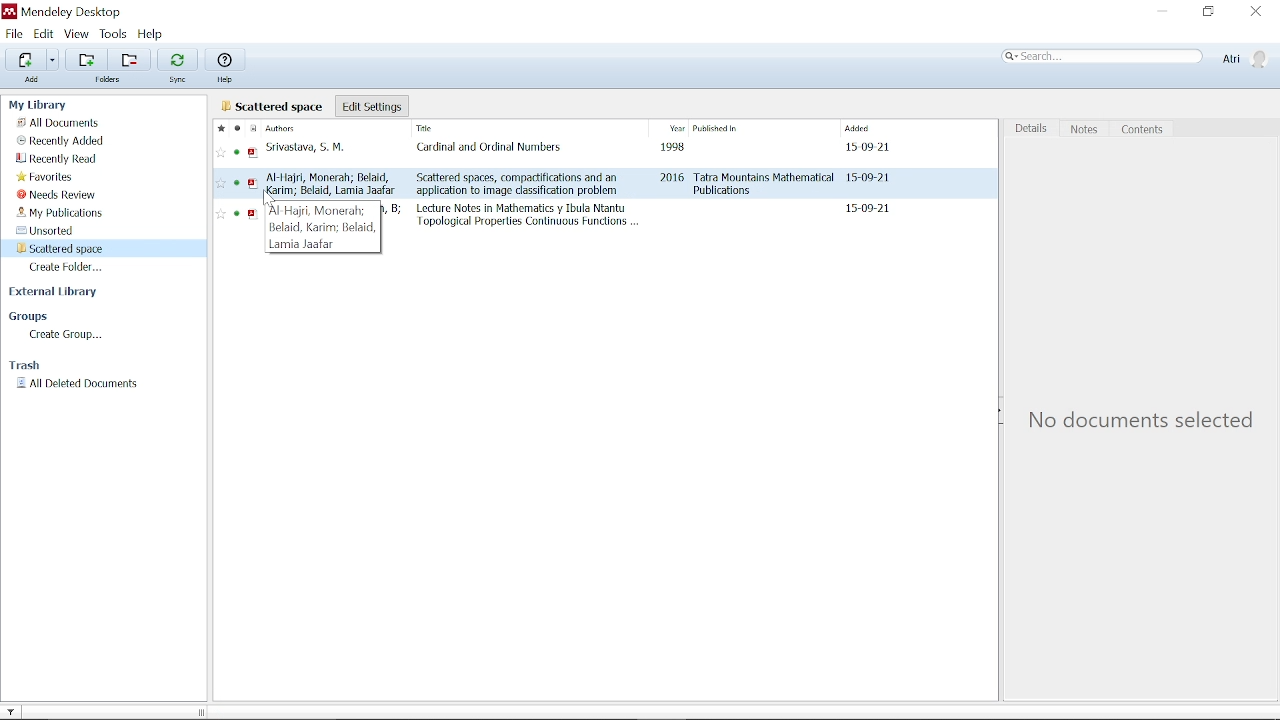 This screenshot has width=1280, height=720. I want to click on tooltip, so click(321, 227).